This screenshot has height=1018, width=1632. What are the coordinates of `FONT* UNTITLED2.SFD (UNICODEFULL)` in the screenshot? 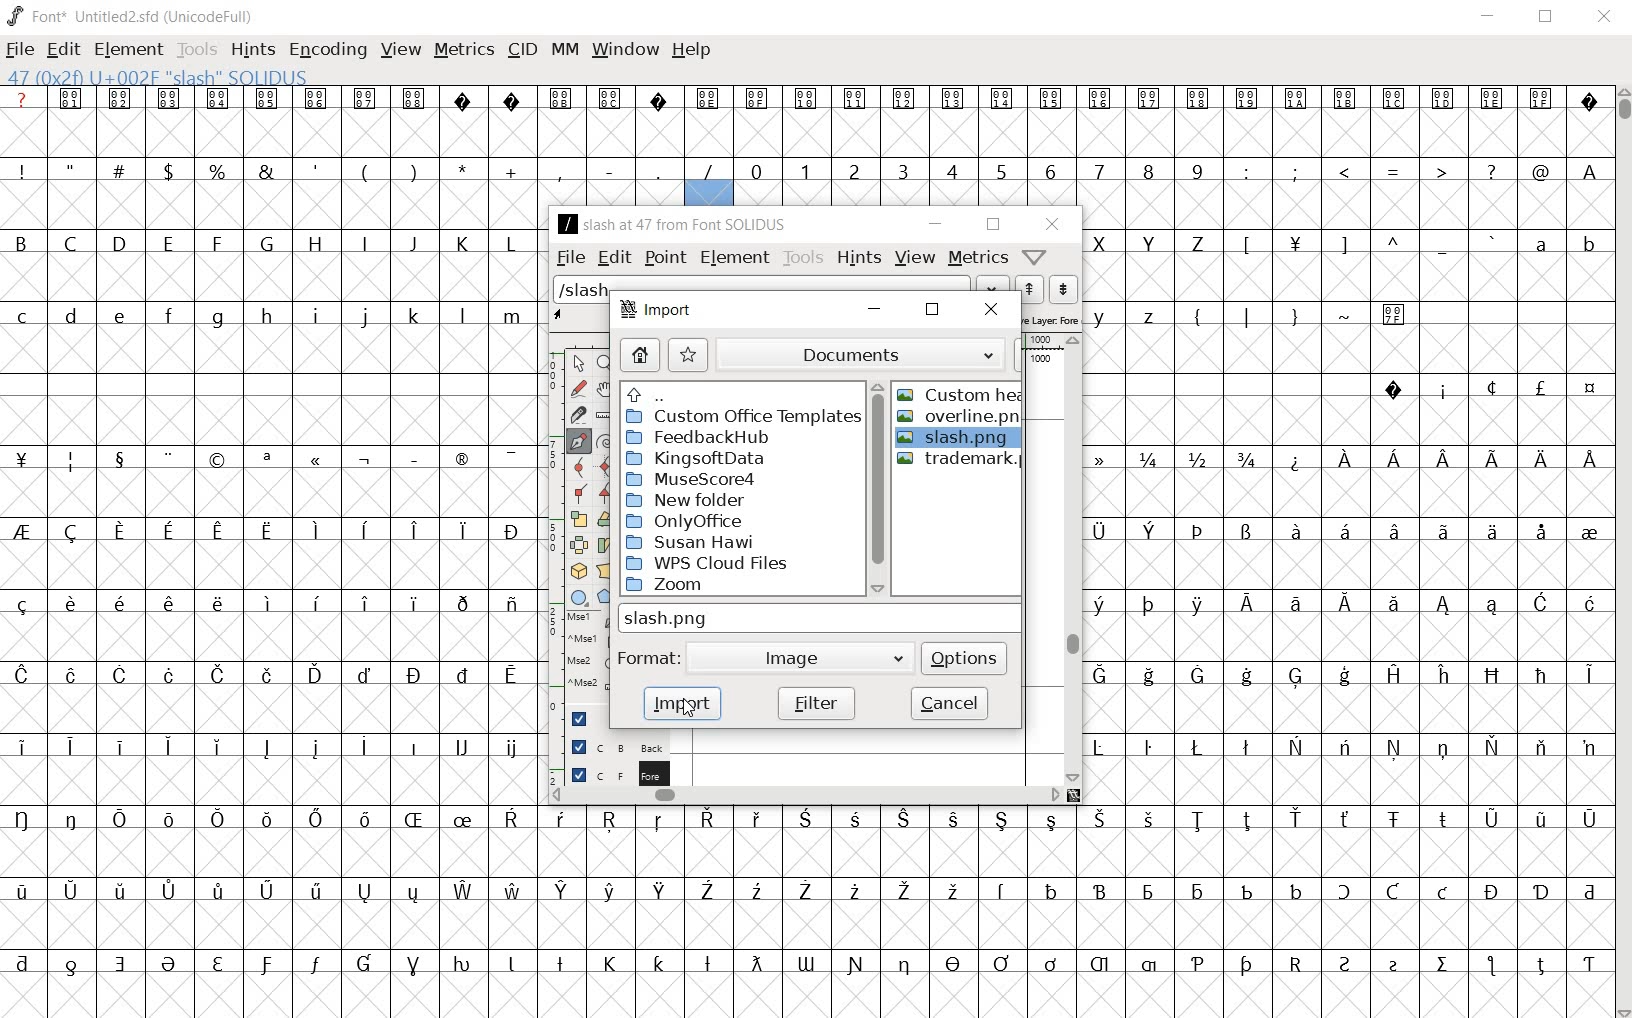 It's located at (130, 15).